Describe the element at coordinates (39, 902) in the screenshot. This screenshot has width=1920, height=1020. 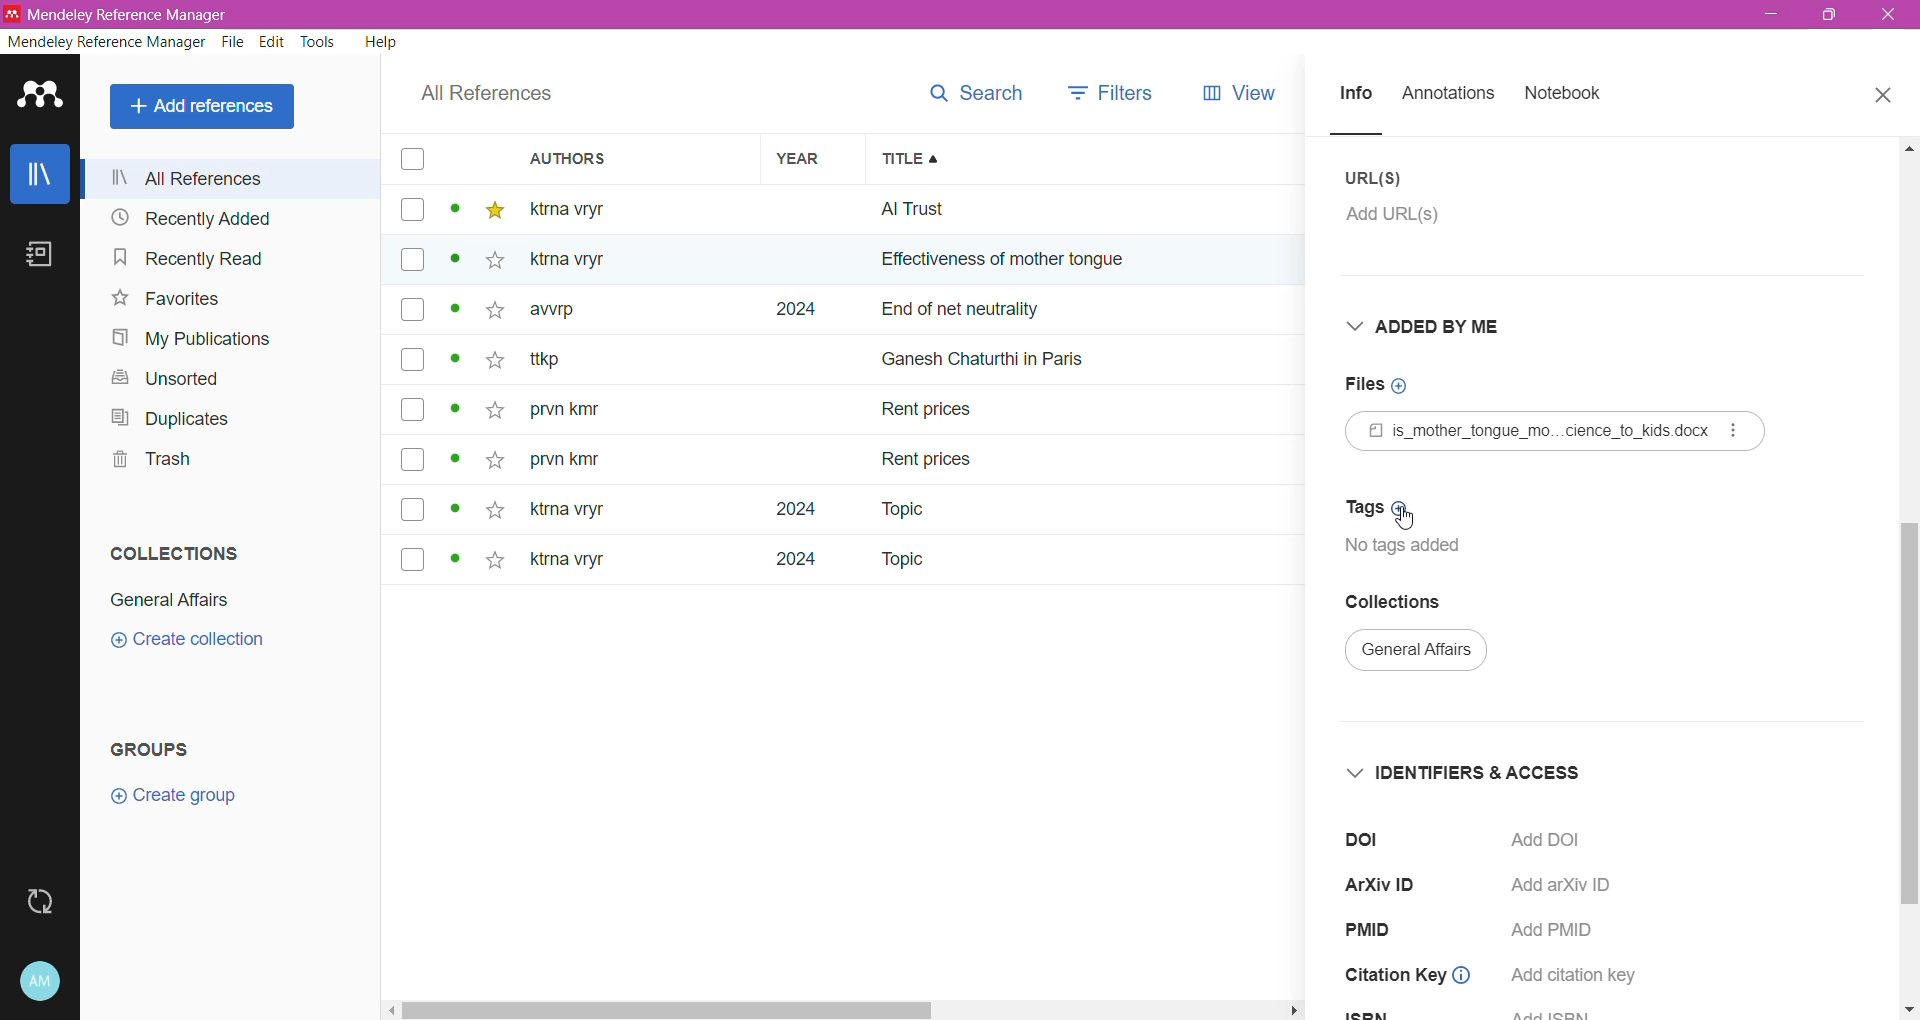
I see `Last sync` at that location.